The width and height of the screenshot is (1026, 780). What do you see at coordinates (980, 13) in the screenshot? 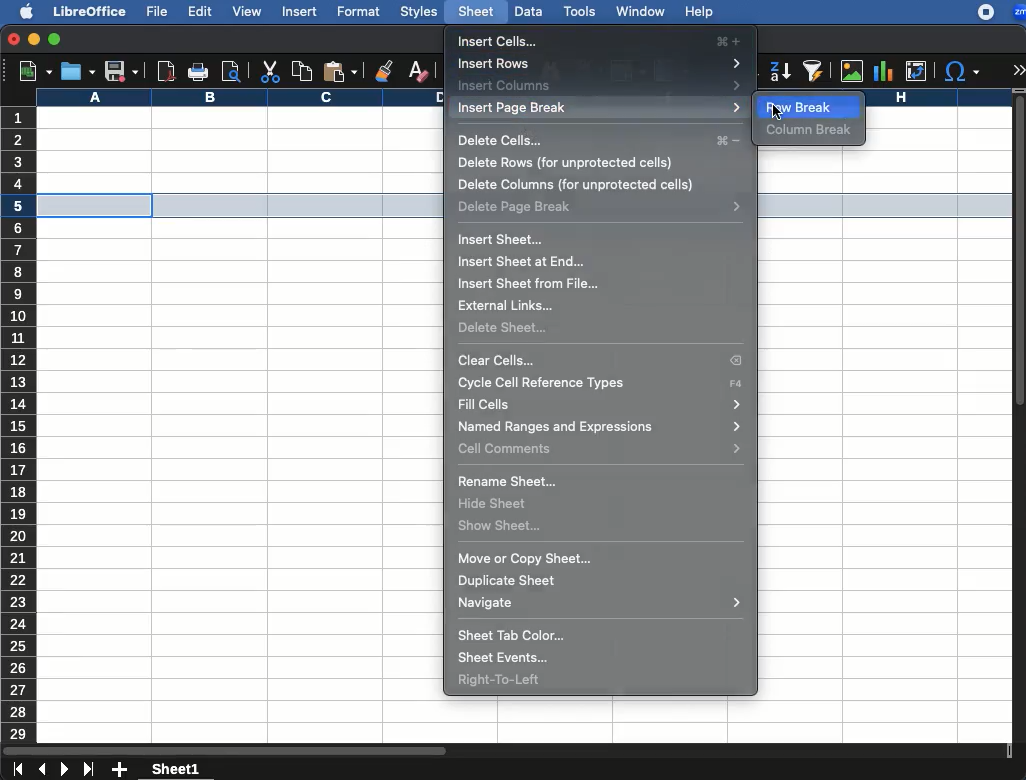
I see `recording` at bounding box center [980, 13].